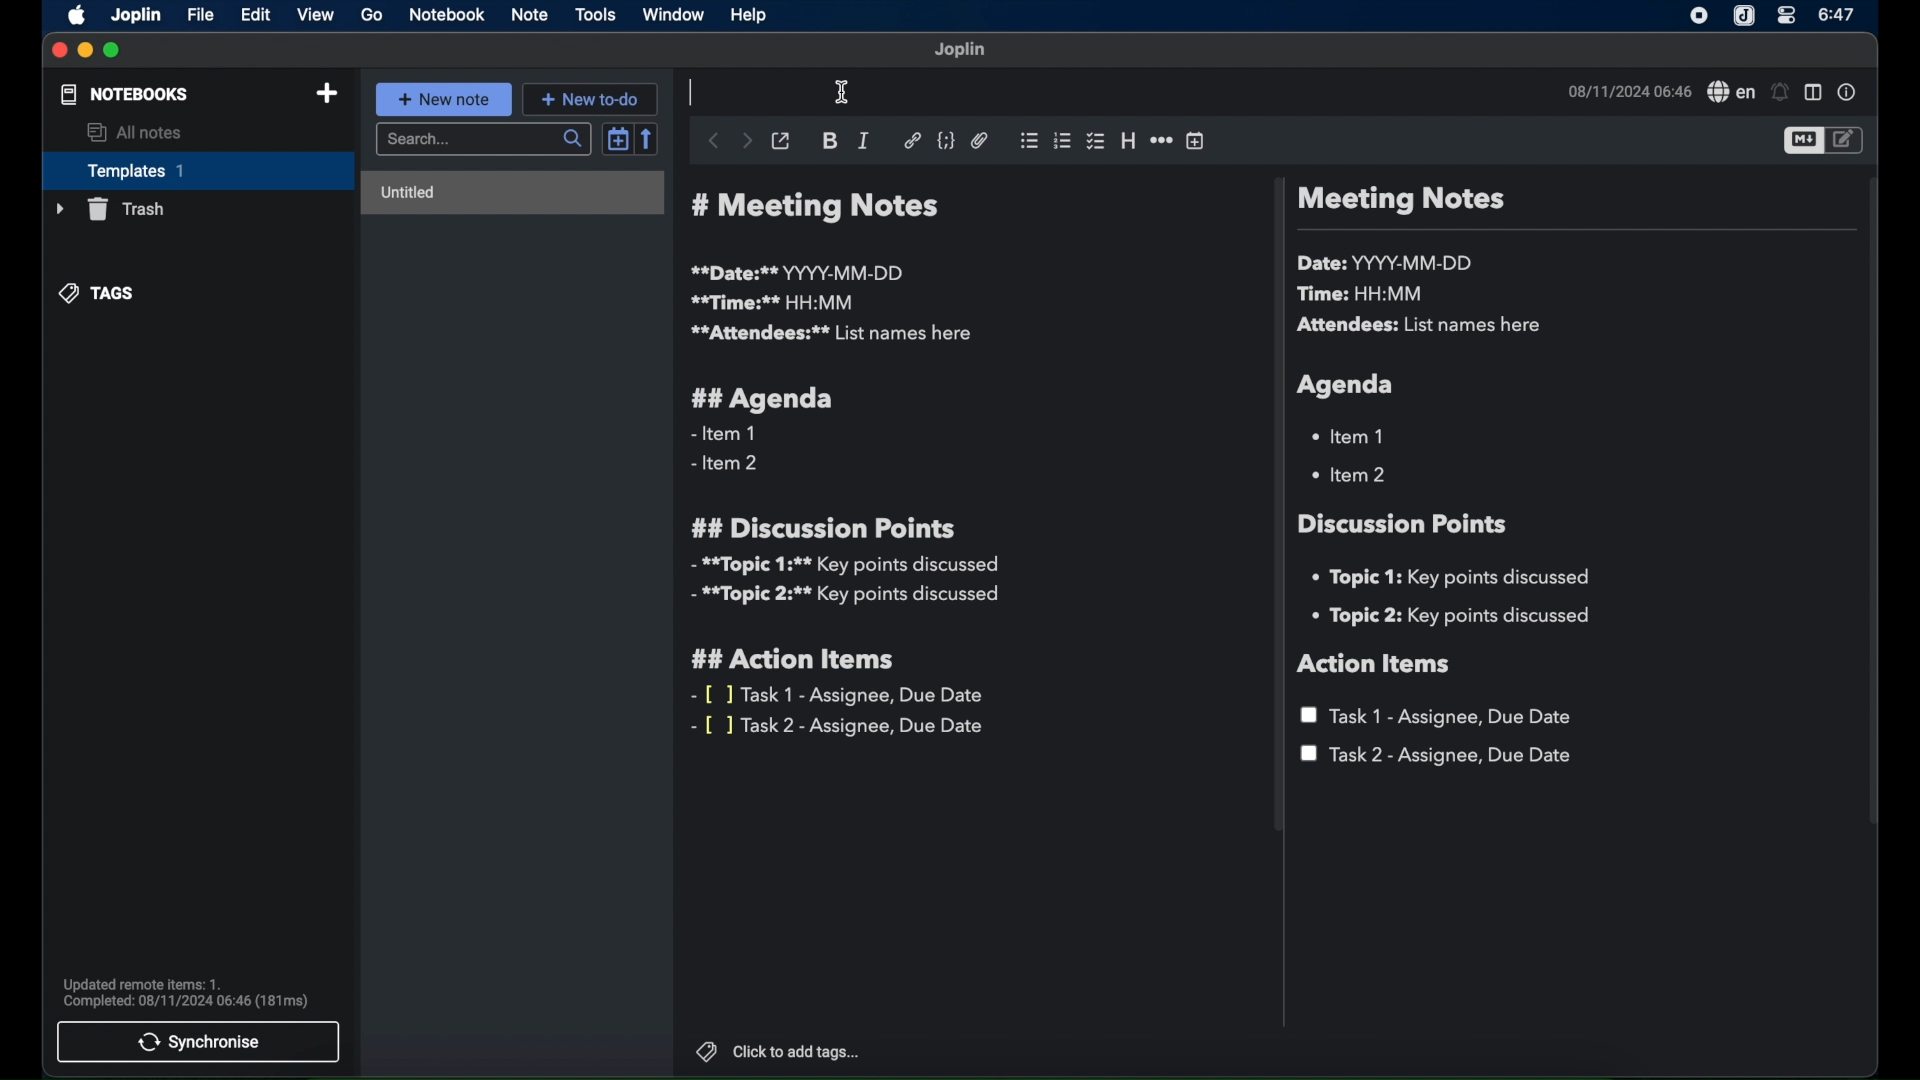 The image size is (1920, 1080). Describe the element at coordinates (1351, 435) in the screenshot. I see `item 1` at that location.